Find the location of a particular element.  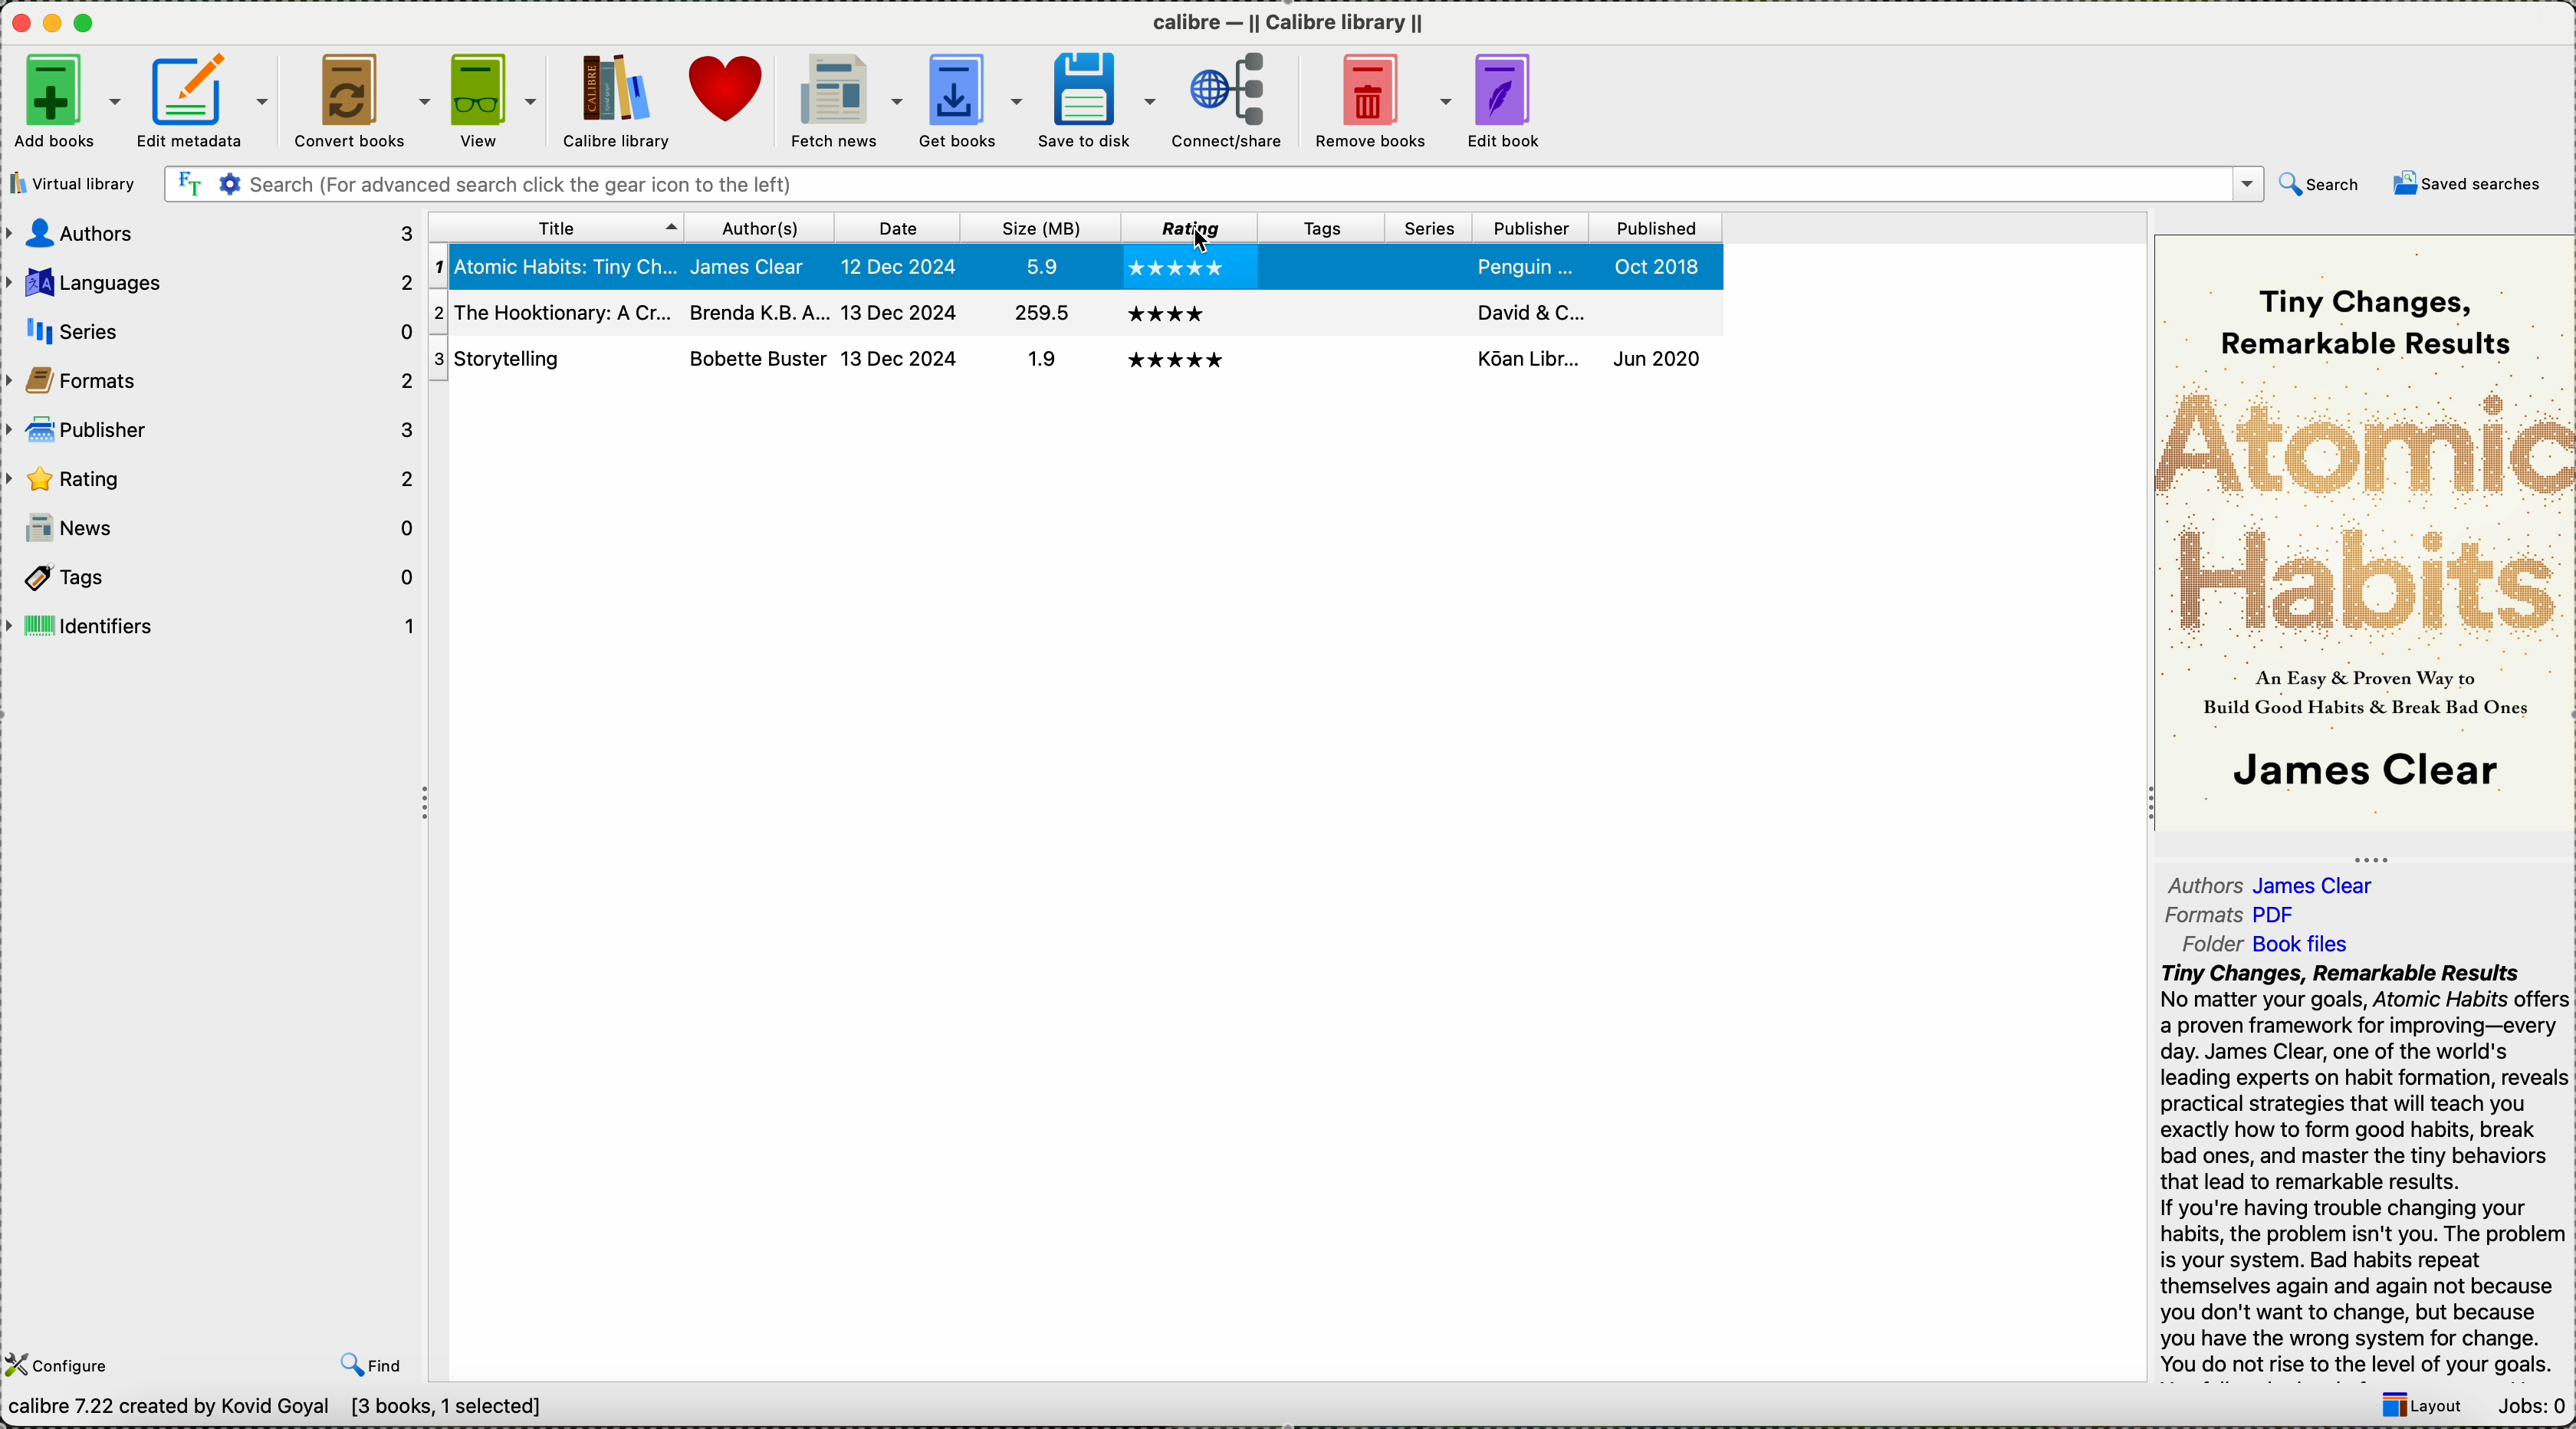

david & c... is located at coordinates (1532, 309).